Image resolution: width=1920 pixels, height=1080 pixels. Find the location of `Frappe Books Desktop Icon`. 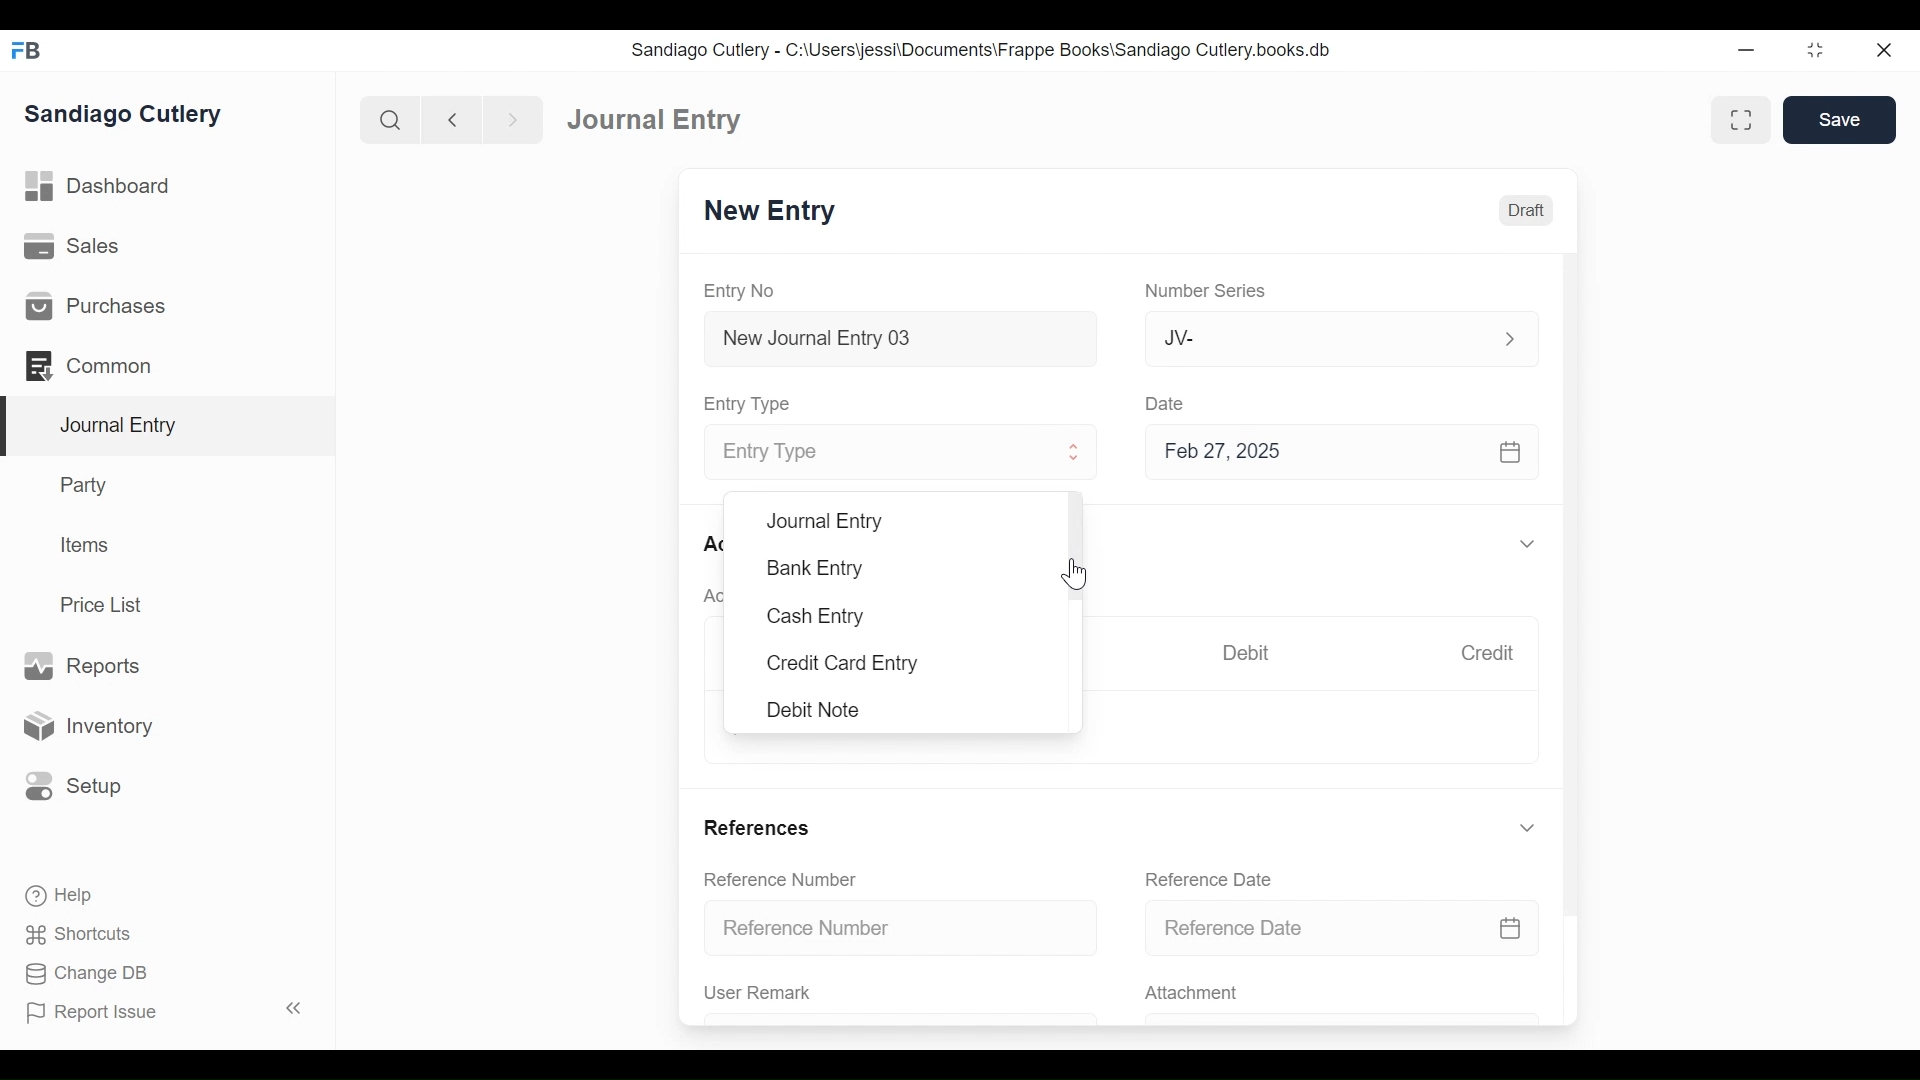

Frappe Books Desktop Icon is located at coordinates (26, 51).